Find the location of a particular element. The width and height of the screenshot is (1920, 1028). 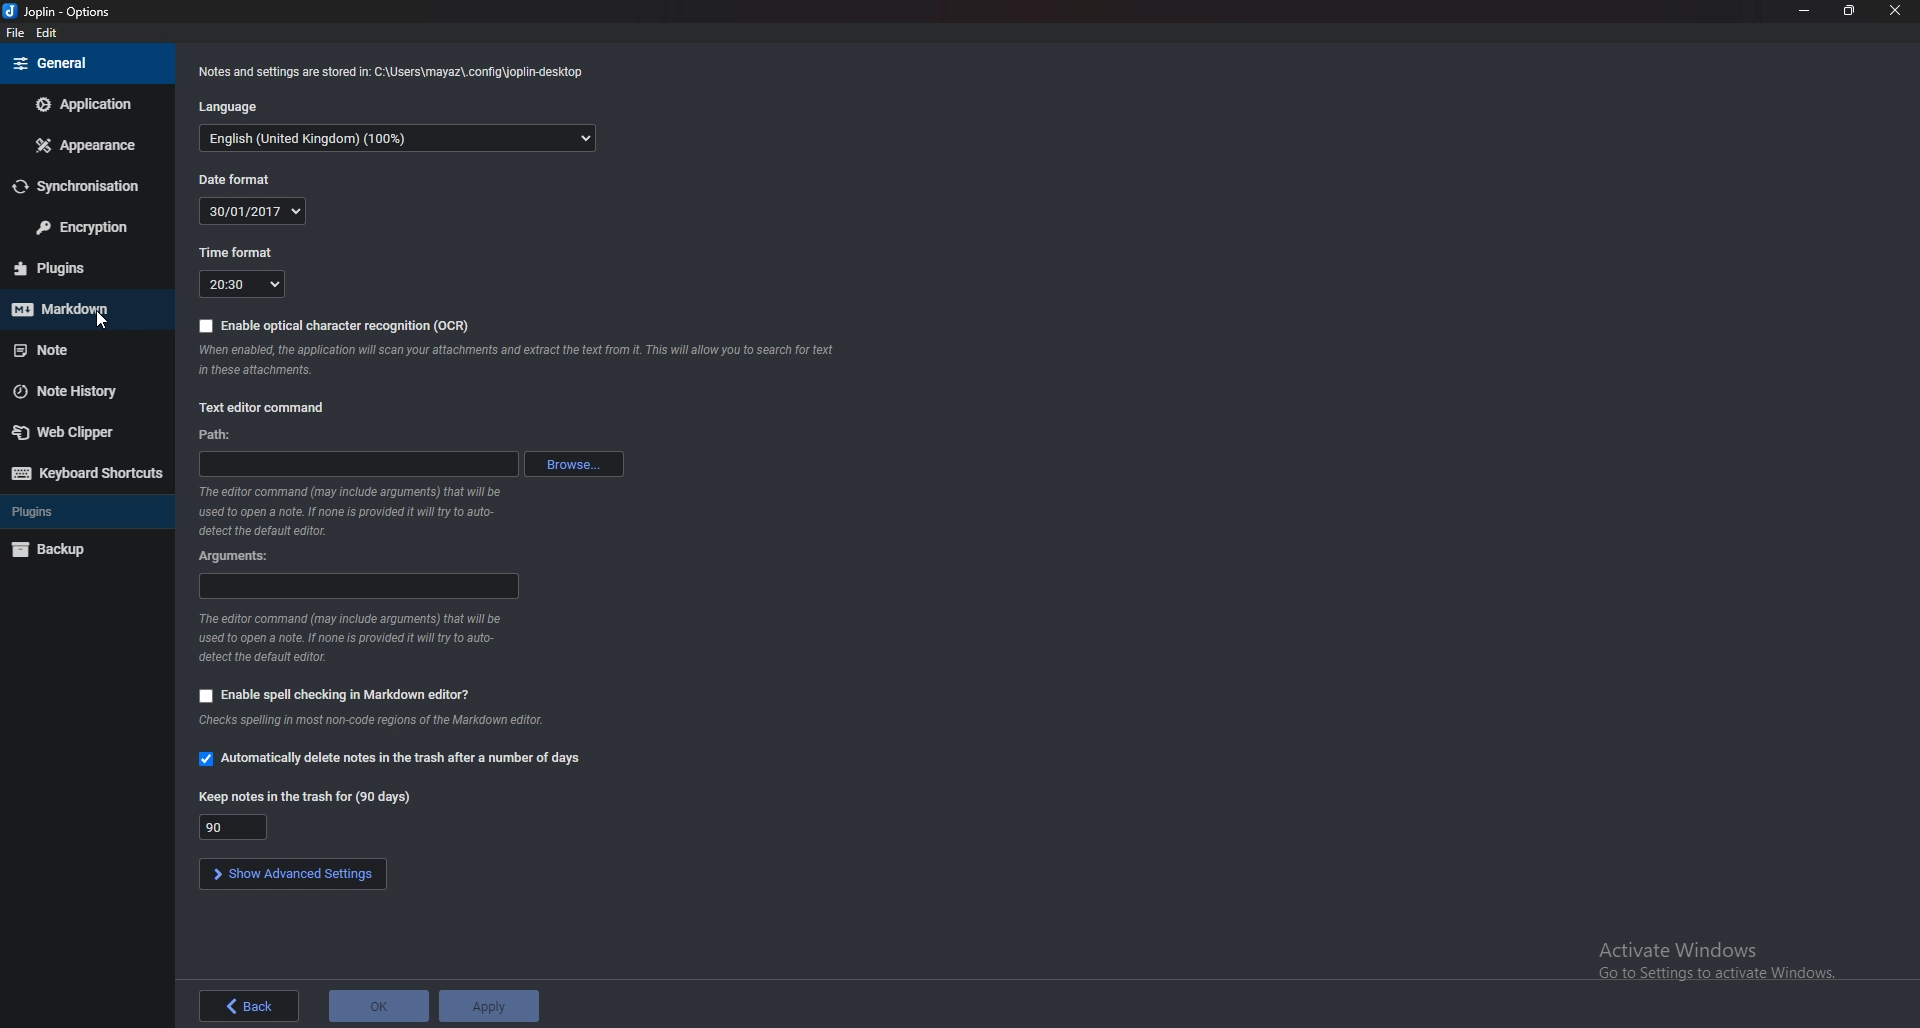

Plugins is located at coordinates (72, 512).